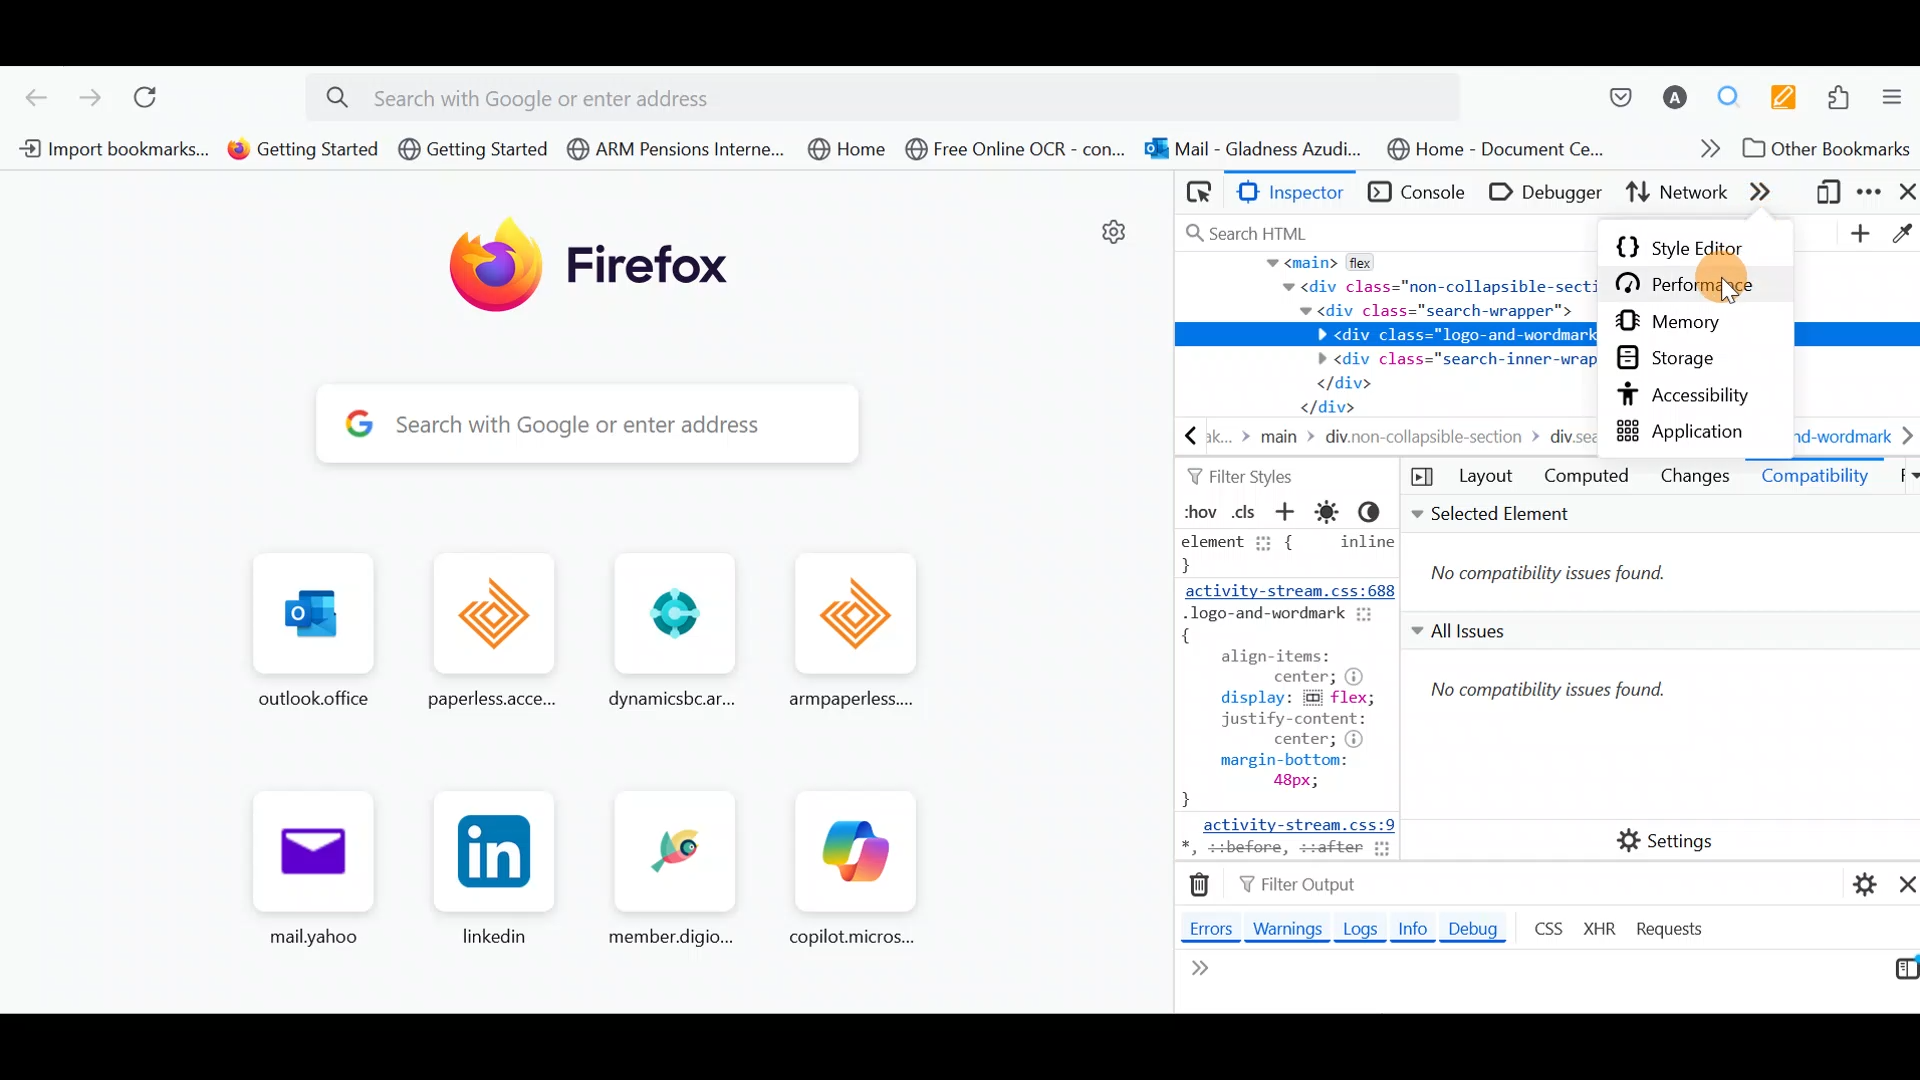 The image size is (1920, 1080). Describe the element at coordinates (1412, 932) in the screenshot. I see `Info` at that location.